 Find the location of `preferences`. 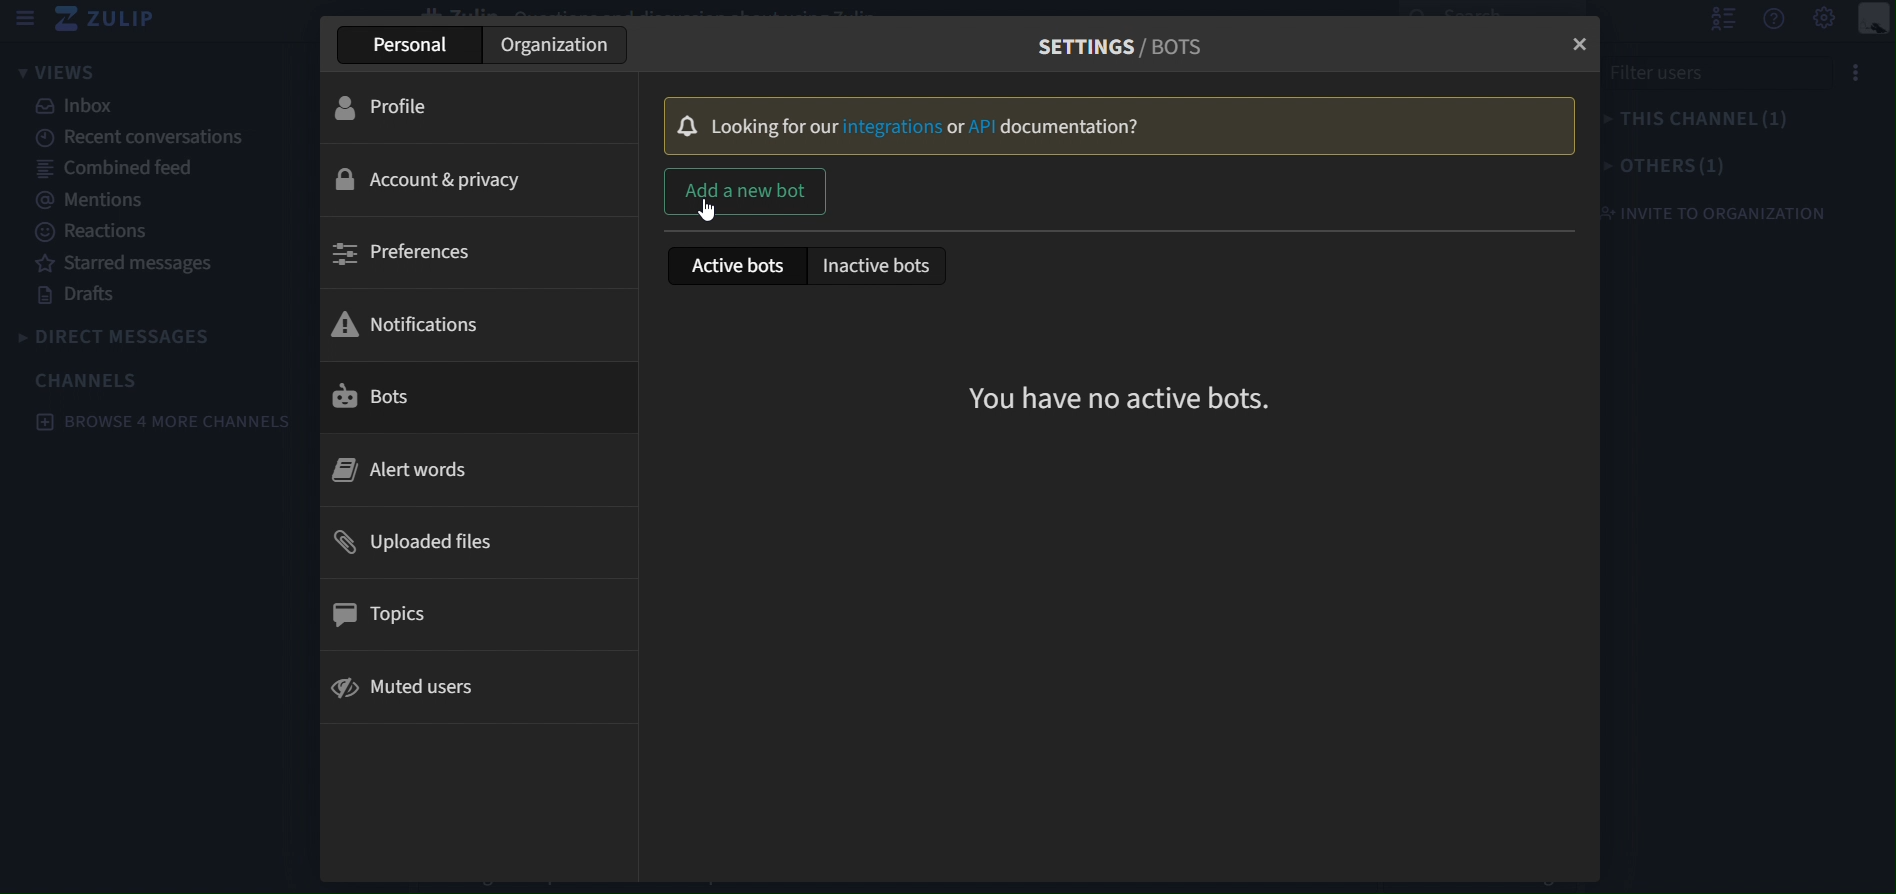

preferences is located at coordinates (470, 251).